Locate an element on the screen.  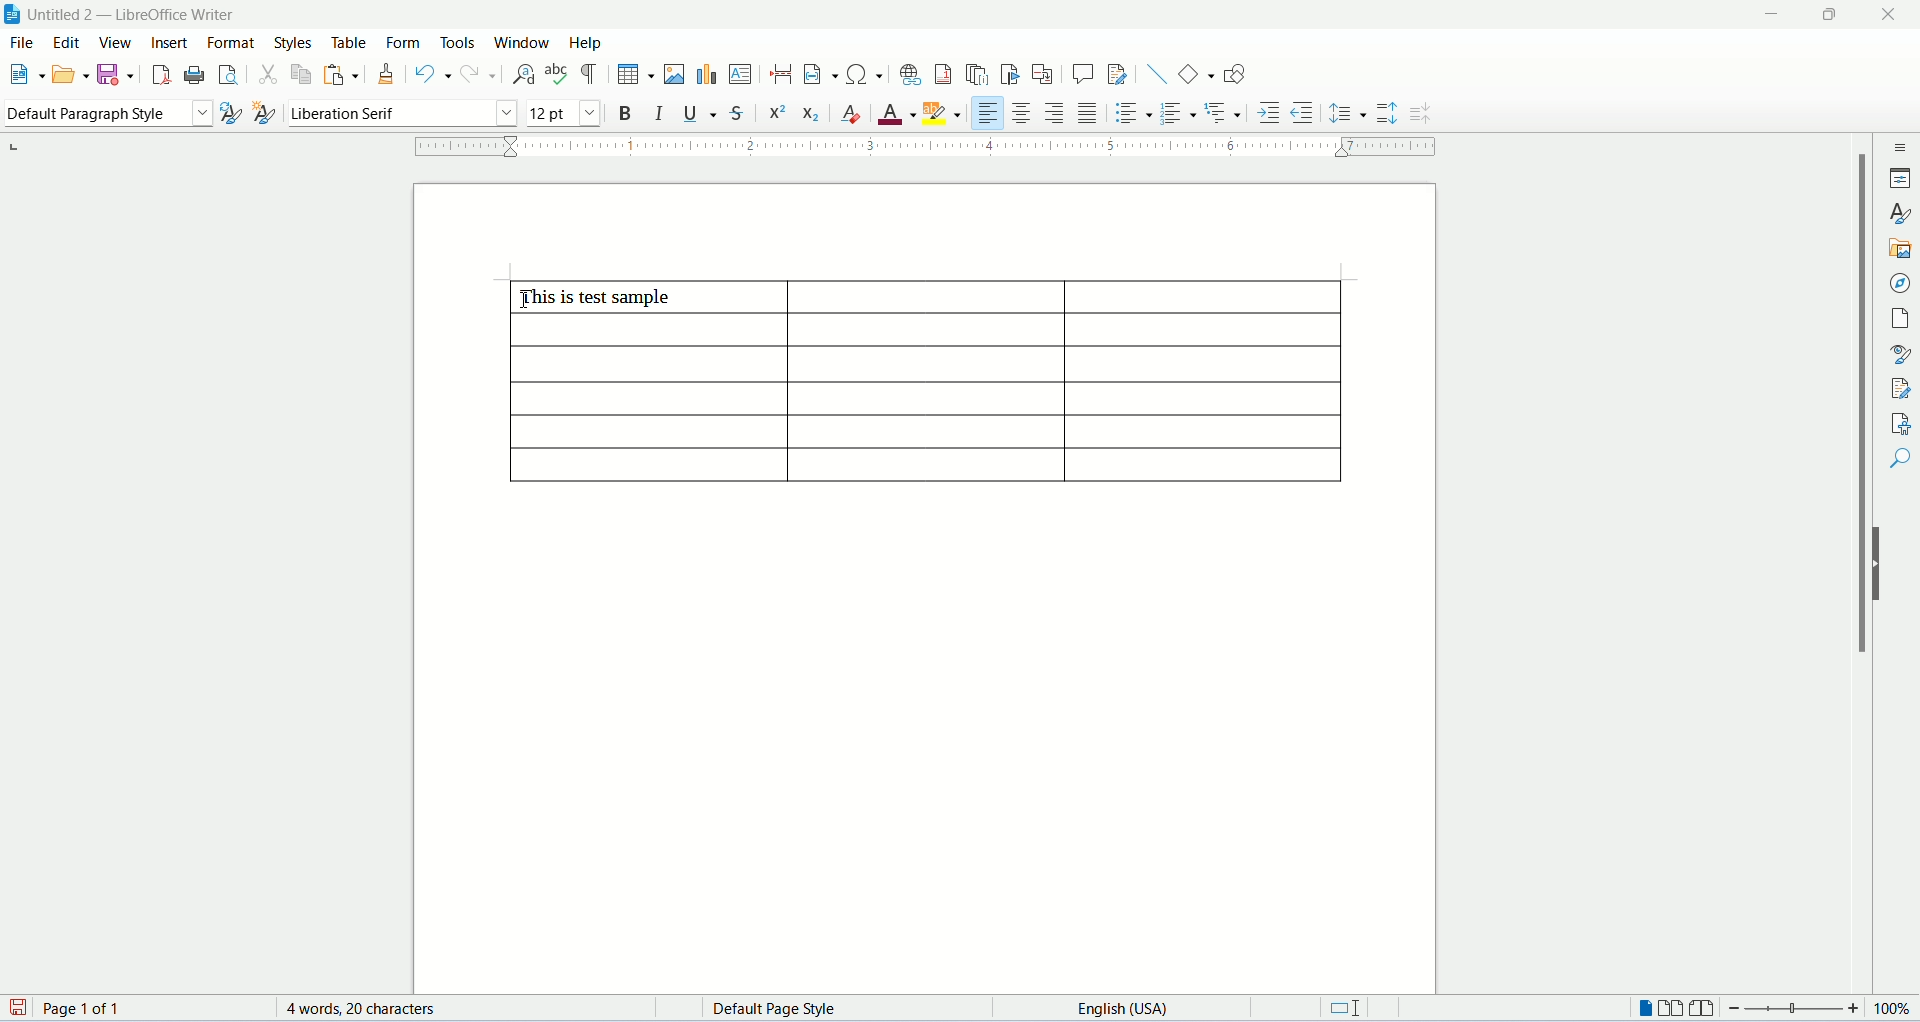
character highlighting is located at coordinates (941, 112).